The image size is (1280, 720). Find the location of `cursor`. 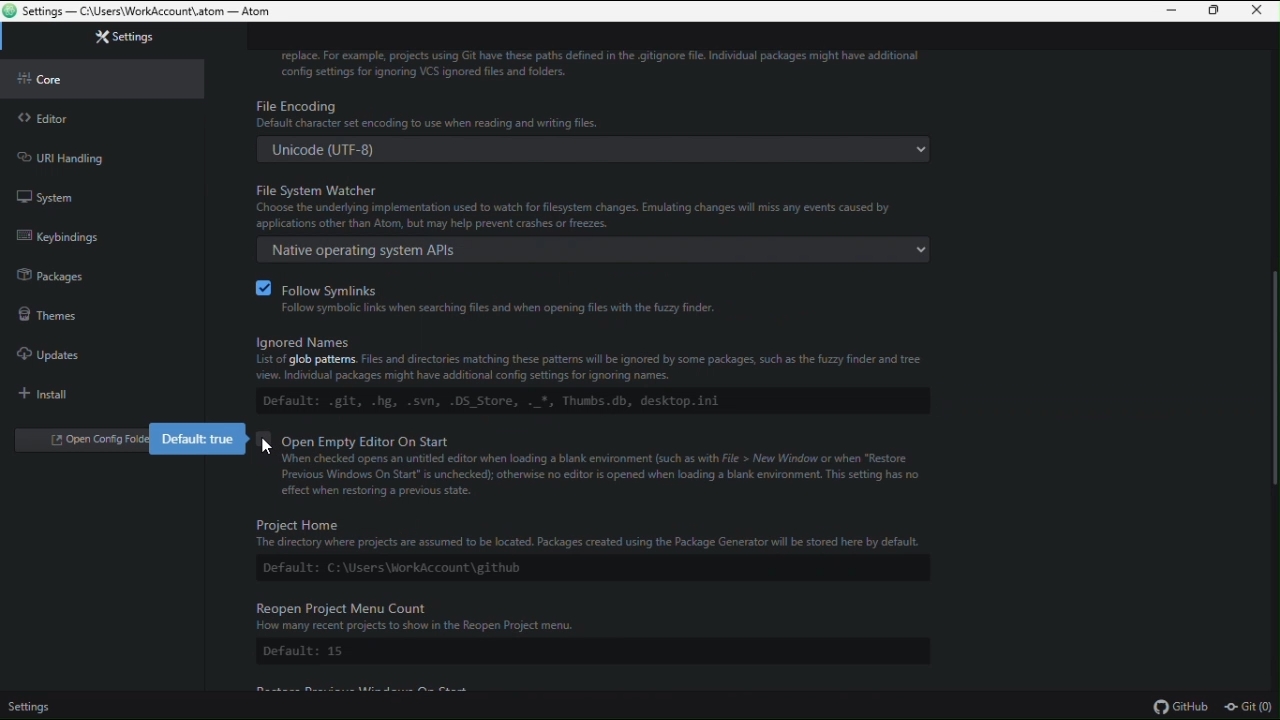

cursor is located at coordinates (266, 447).